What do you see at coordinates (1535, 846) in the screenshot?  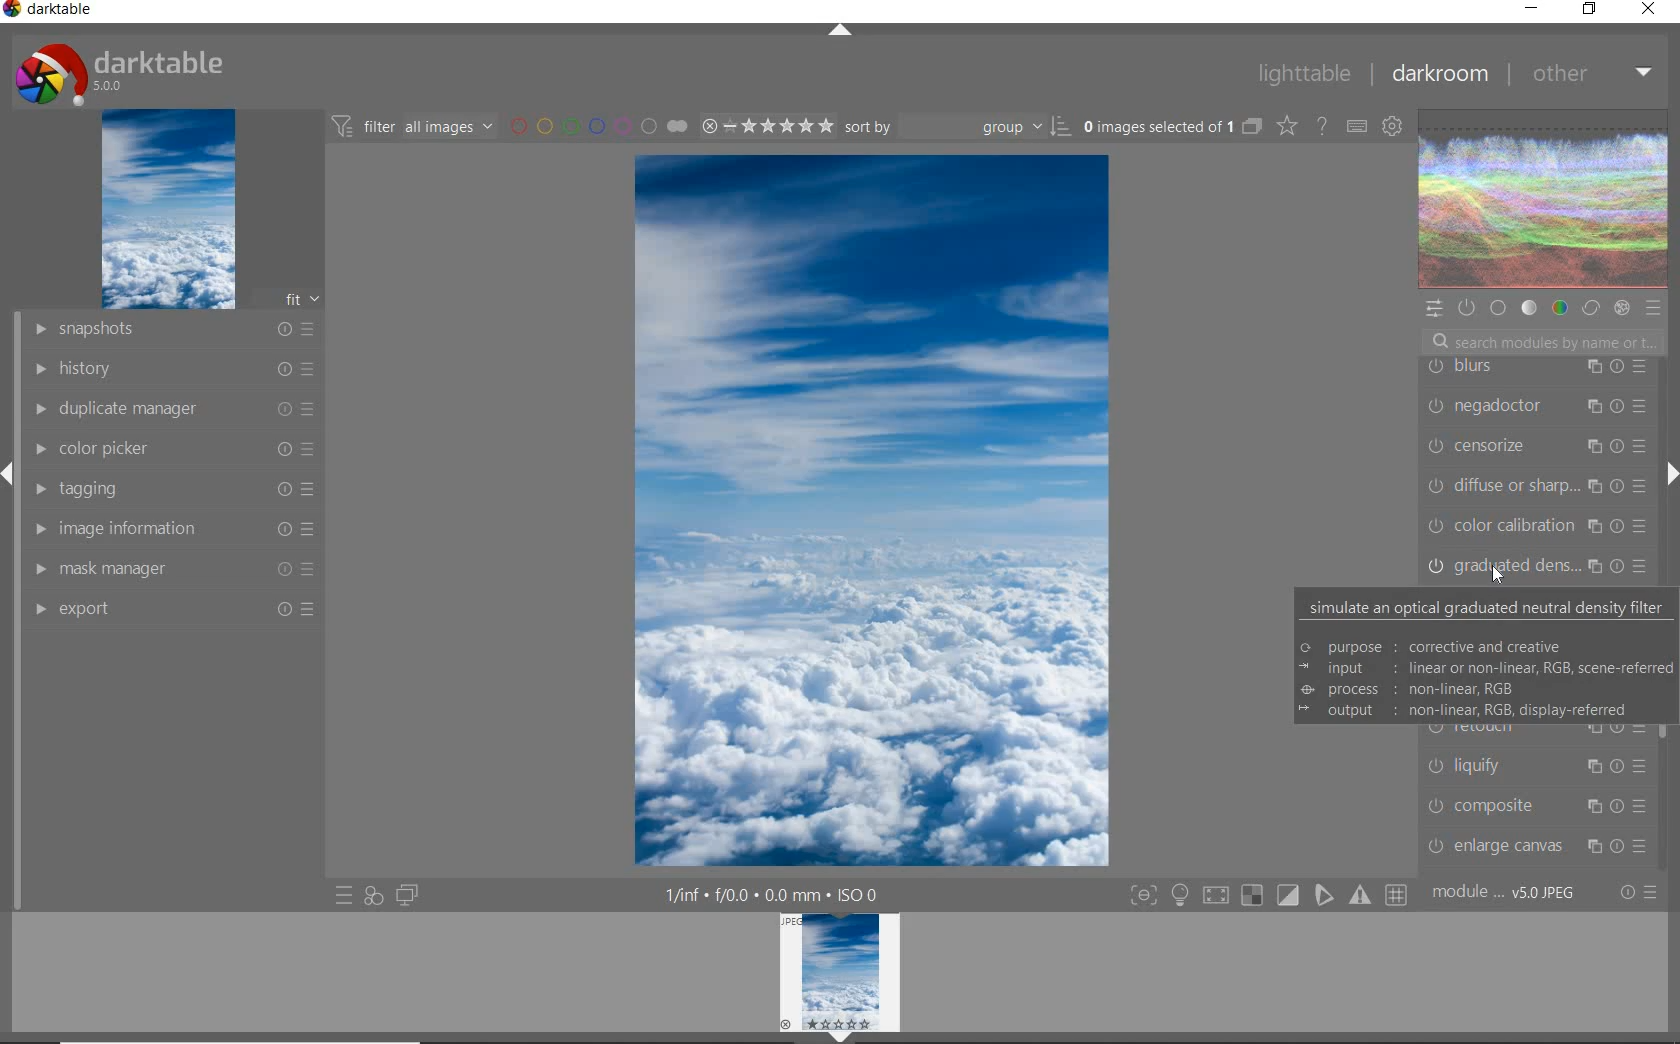 I see `enlarge canvas` at bounding box center [1535, 846].